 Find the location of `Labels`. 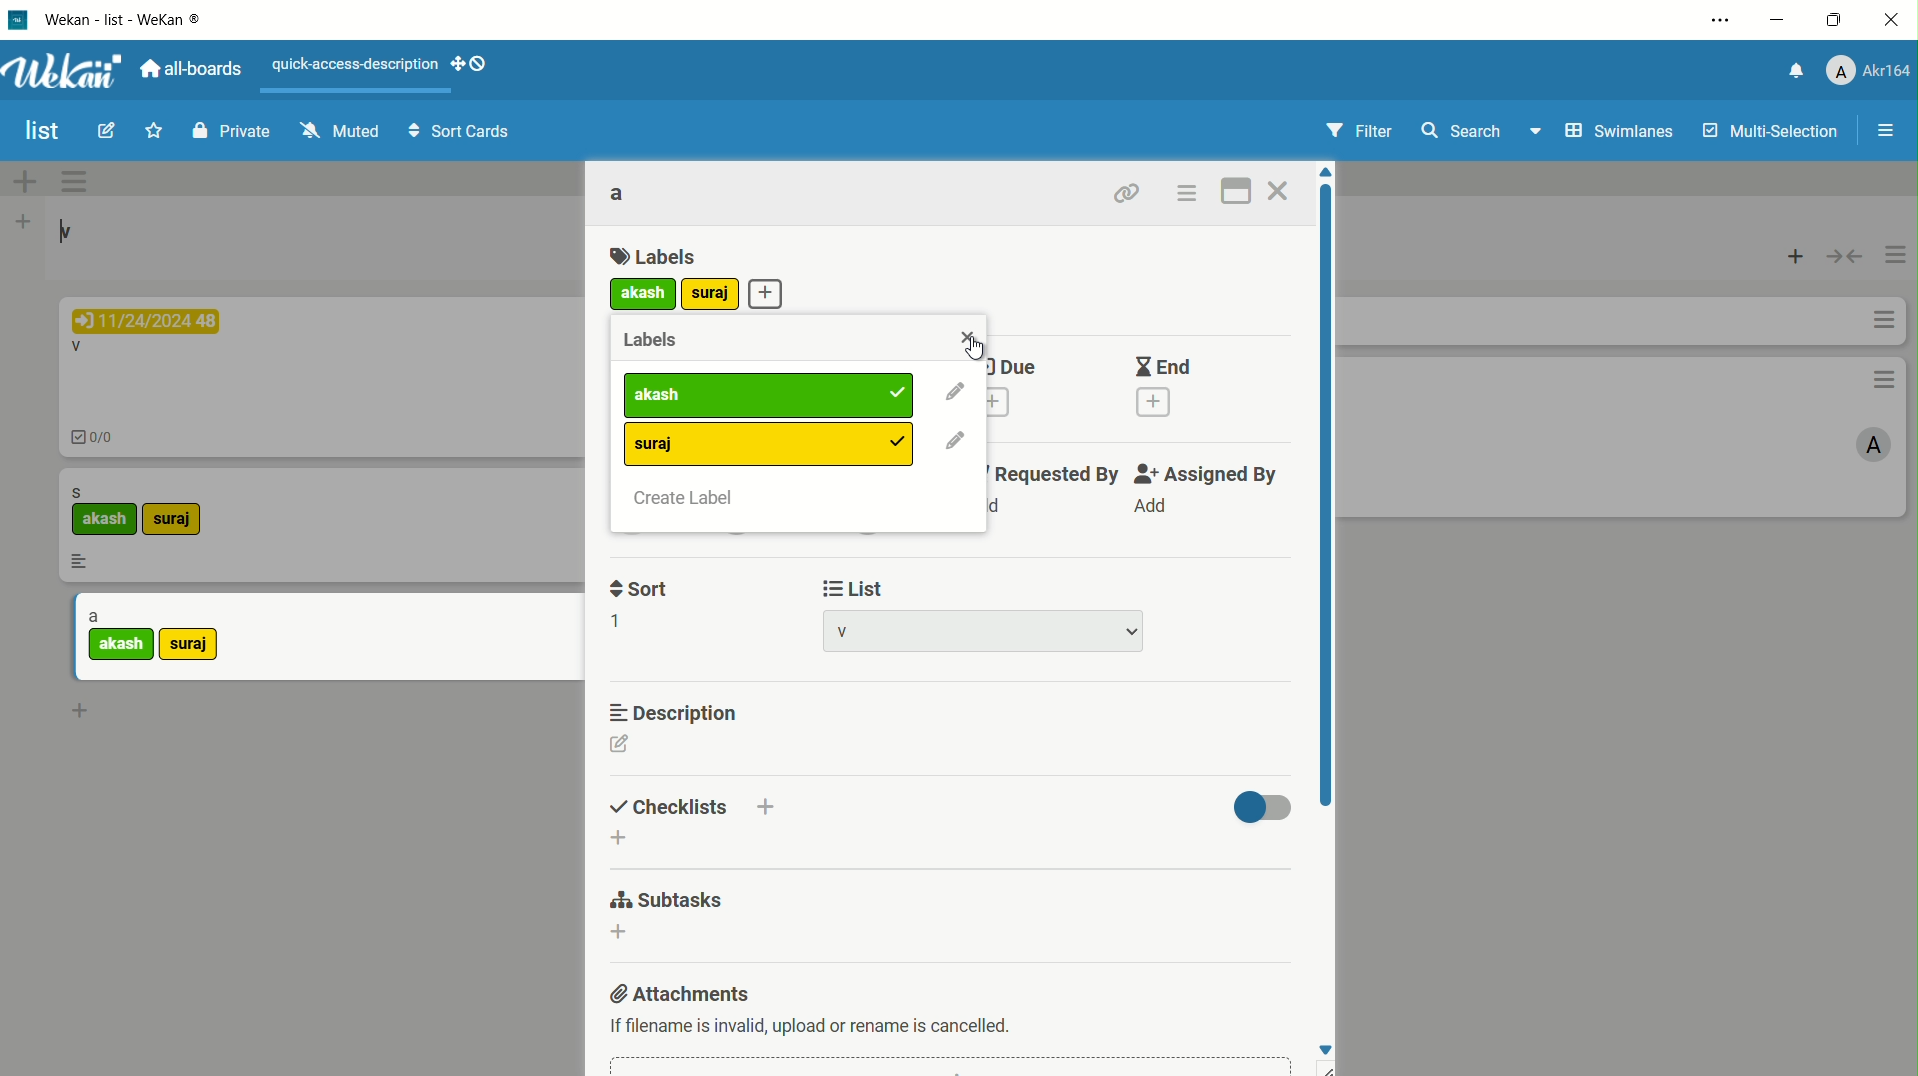

Labels is located at coordinates (688, 343).